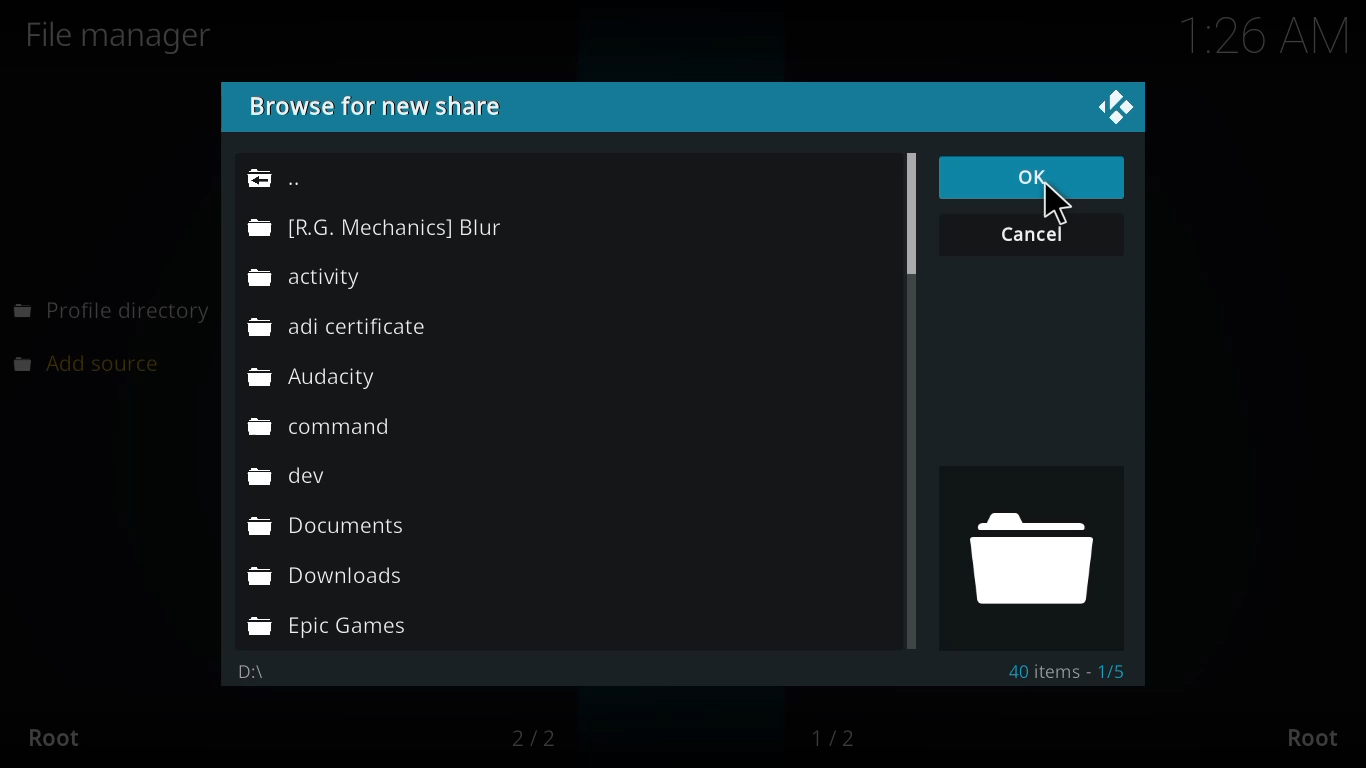 This screenshot has width=1366, height=768. I want to click on file, so click(330, 628).